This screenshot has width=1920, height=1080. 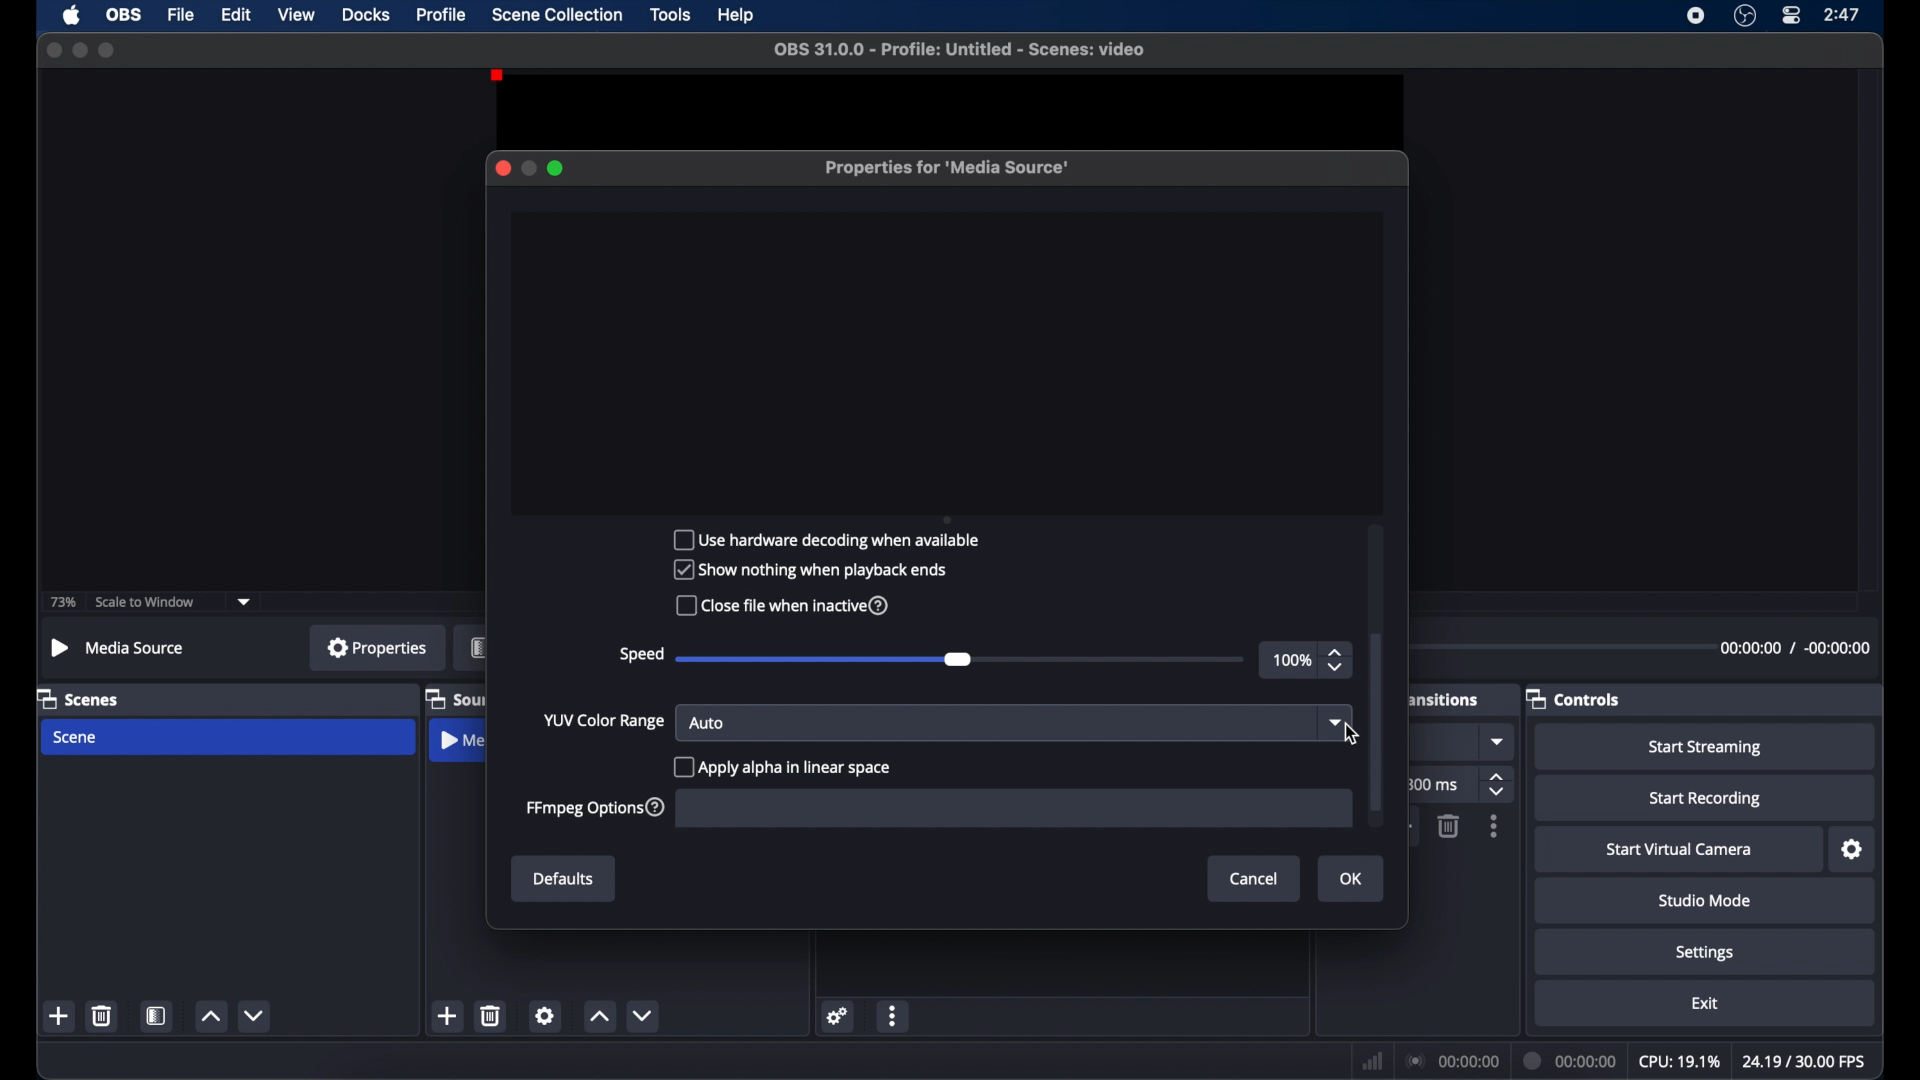 What do you see at coordinates (824, 660) in the screenshot?
I see `slider` at bounding box center [824, 660].